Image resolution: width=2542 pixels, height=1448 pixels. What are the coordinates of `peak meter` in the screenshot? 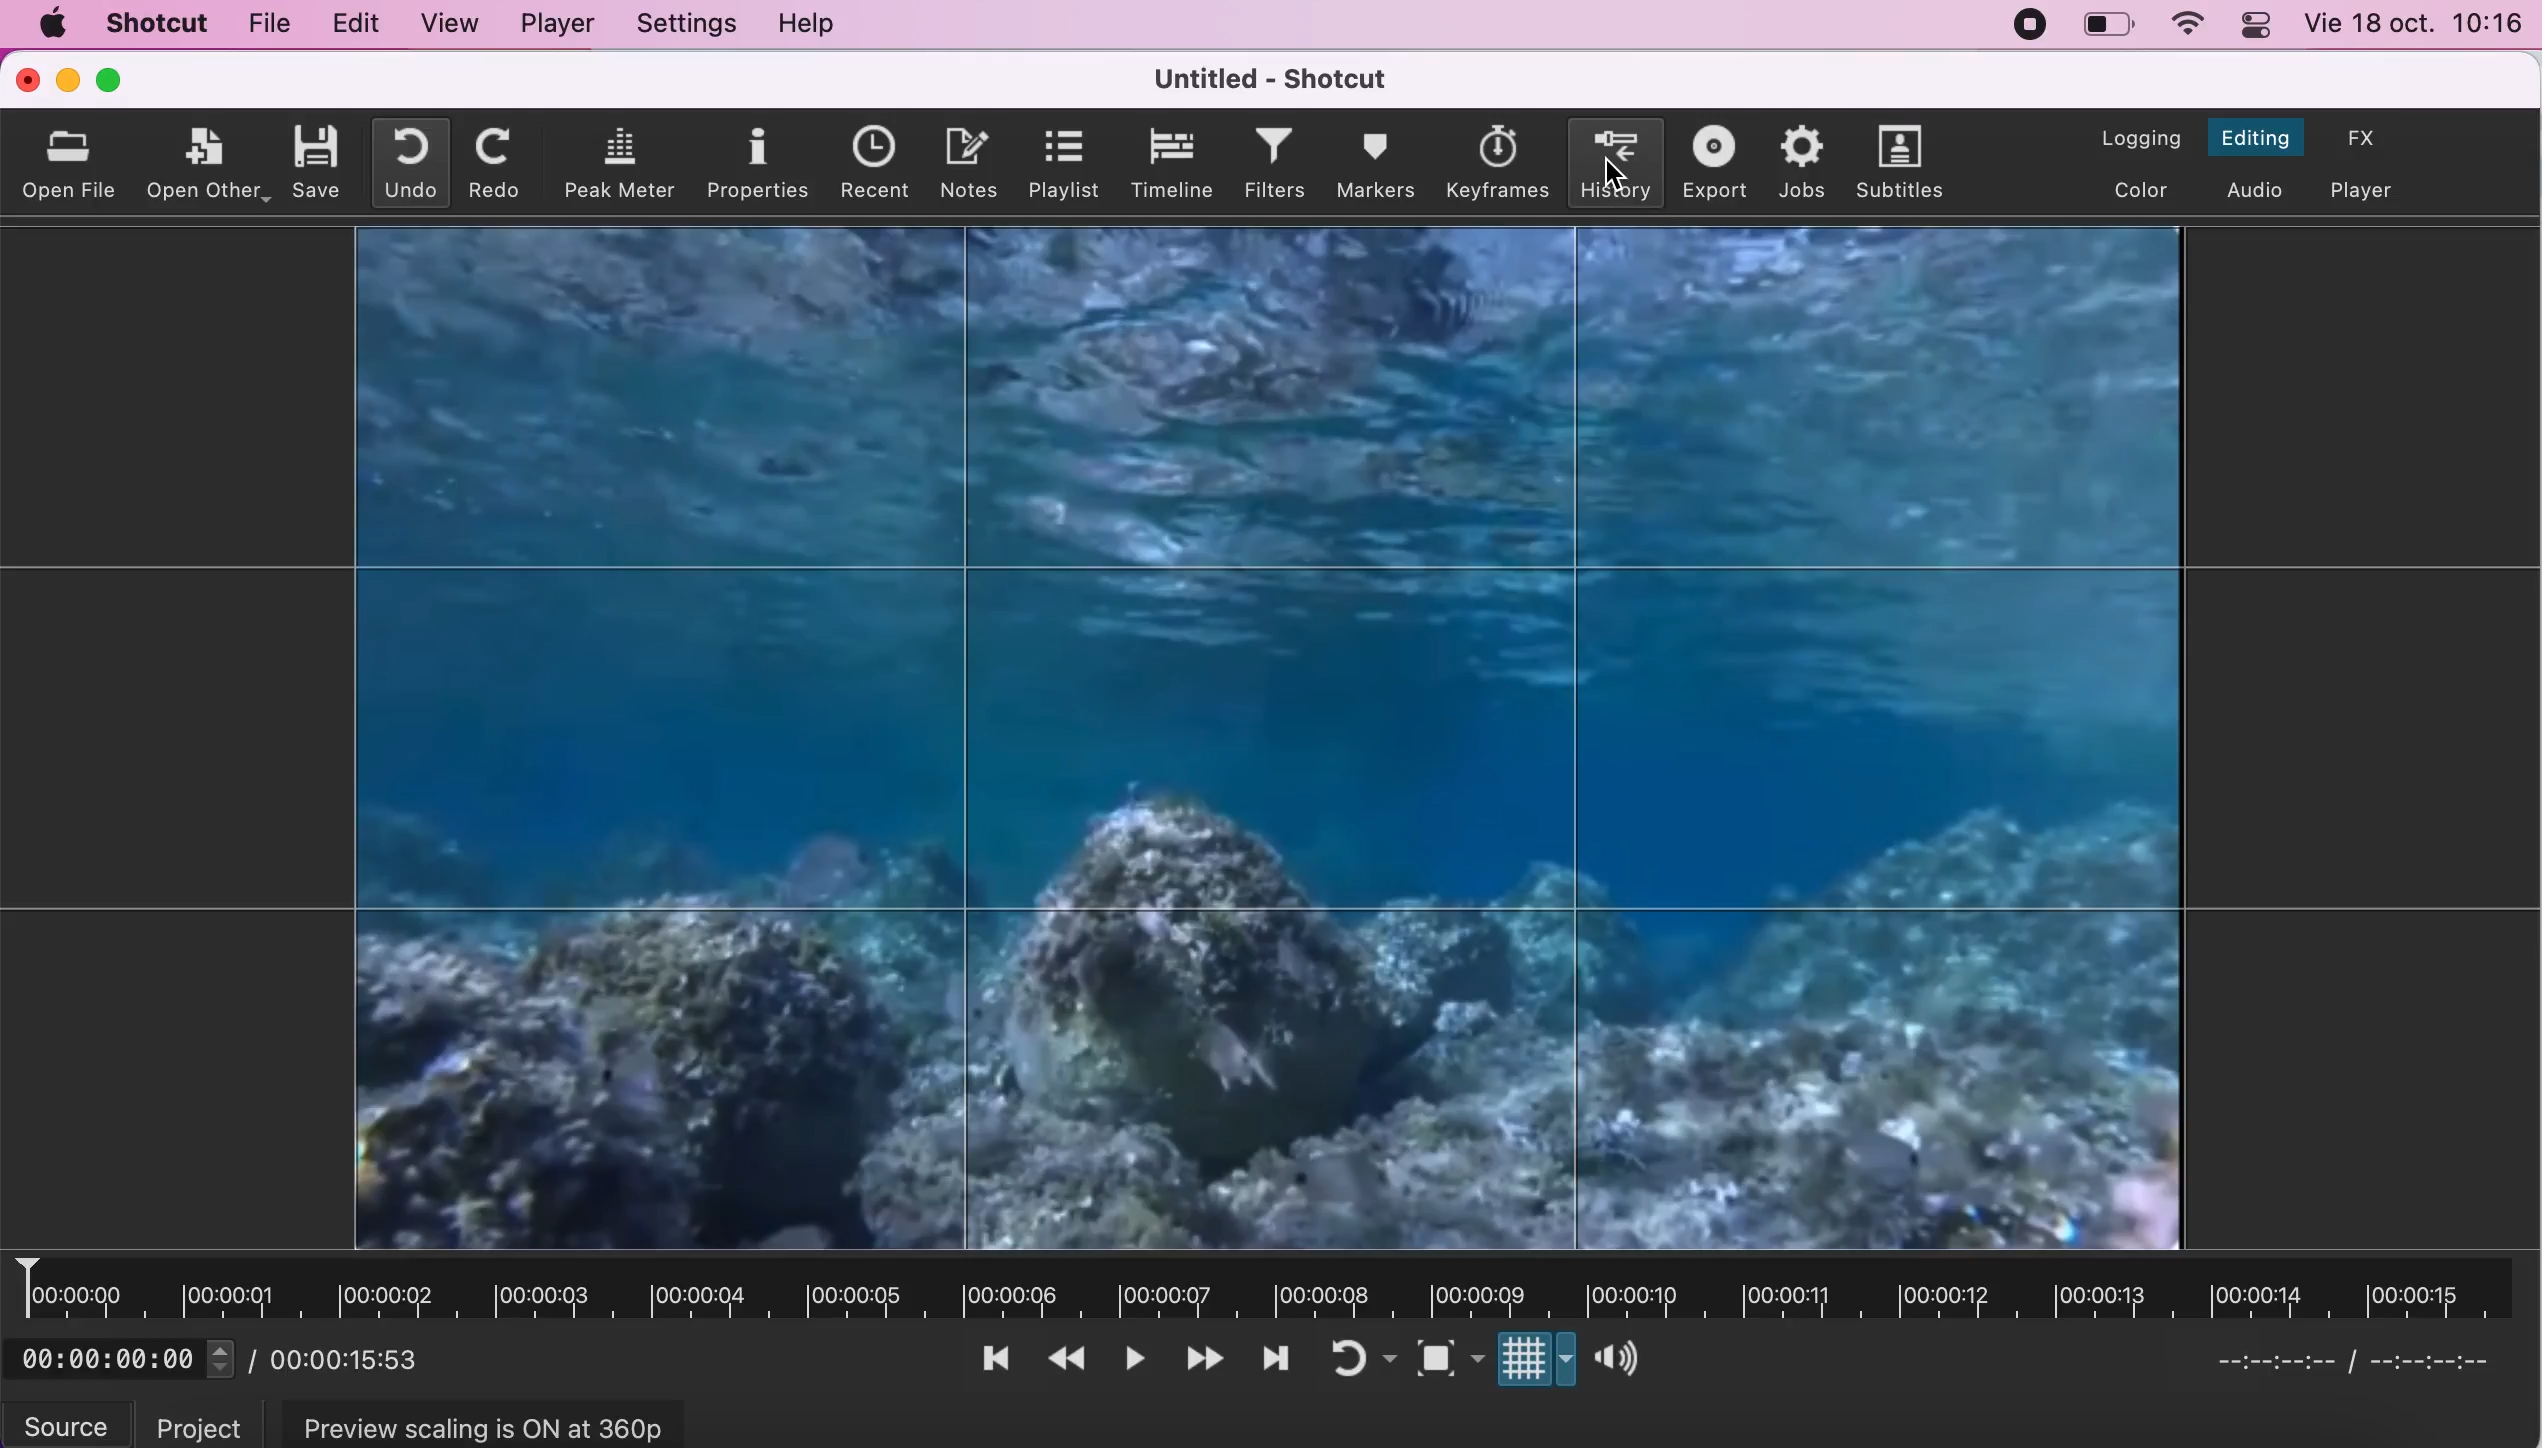 It's located at (621, 163).